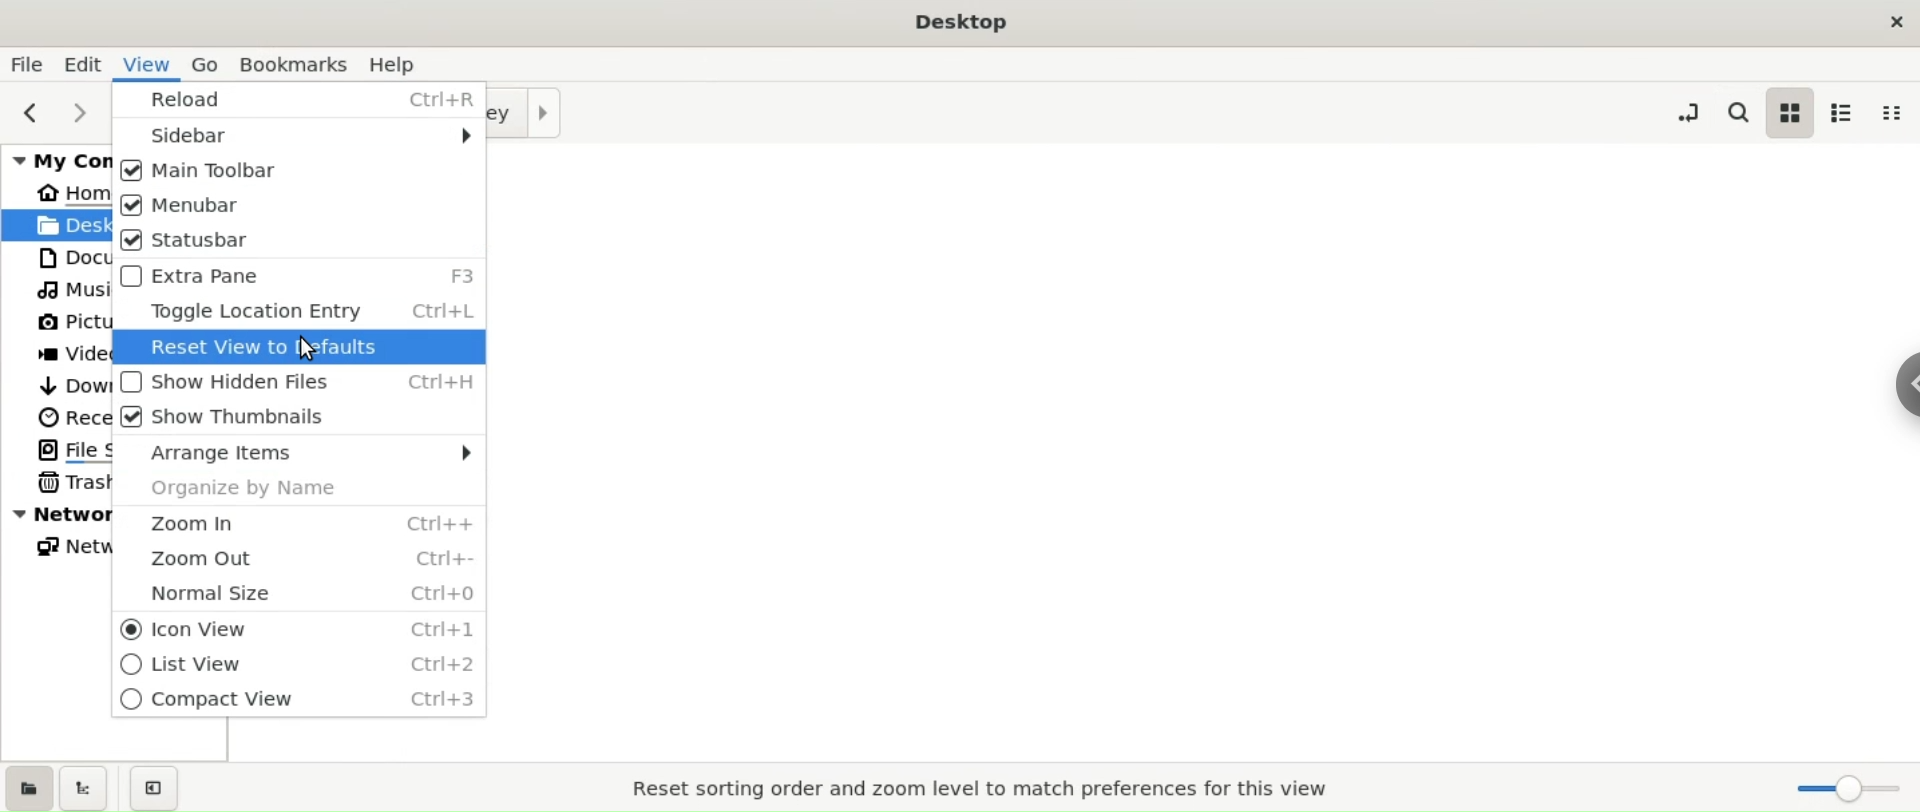 The width and height of the screenshot is (1920, 812). Describe the element at coordinates (292, 64) in the screenshot. I see `bookmarks` at that location.